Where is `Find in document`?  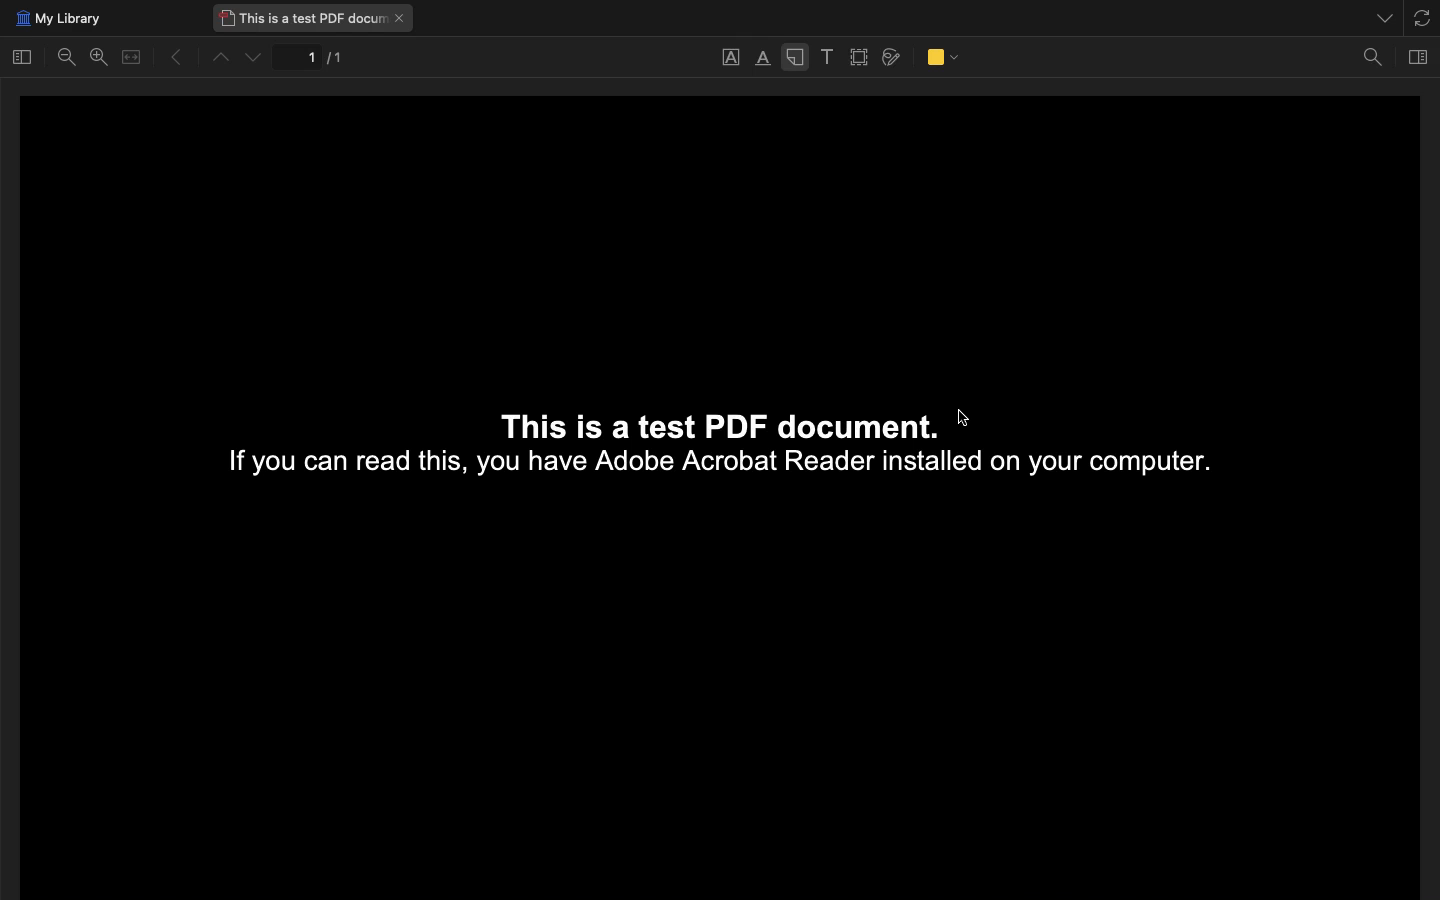 Find in document is located at coordinates (1373, 59).